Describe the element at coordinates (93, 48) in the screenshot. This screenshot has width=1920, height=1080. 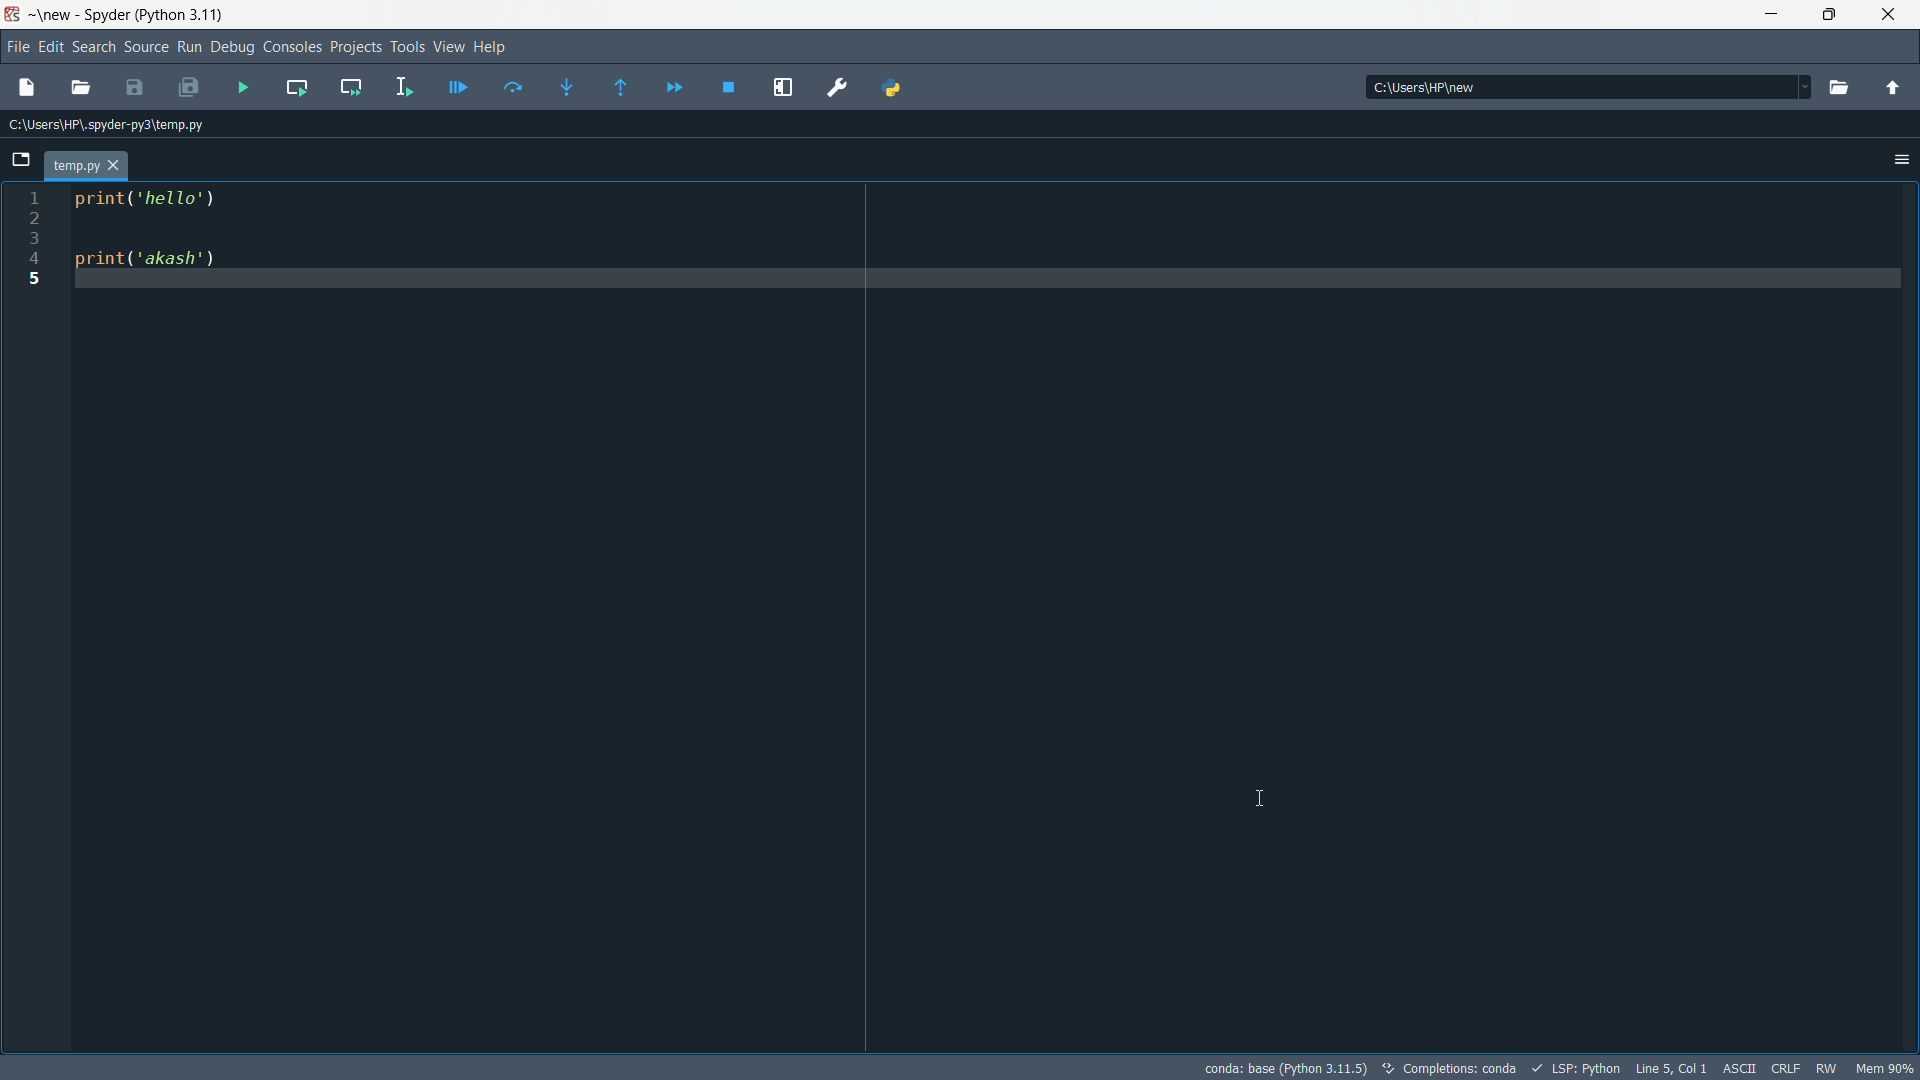
I see `search menu` at that location.